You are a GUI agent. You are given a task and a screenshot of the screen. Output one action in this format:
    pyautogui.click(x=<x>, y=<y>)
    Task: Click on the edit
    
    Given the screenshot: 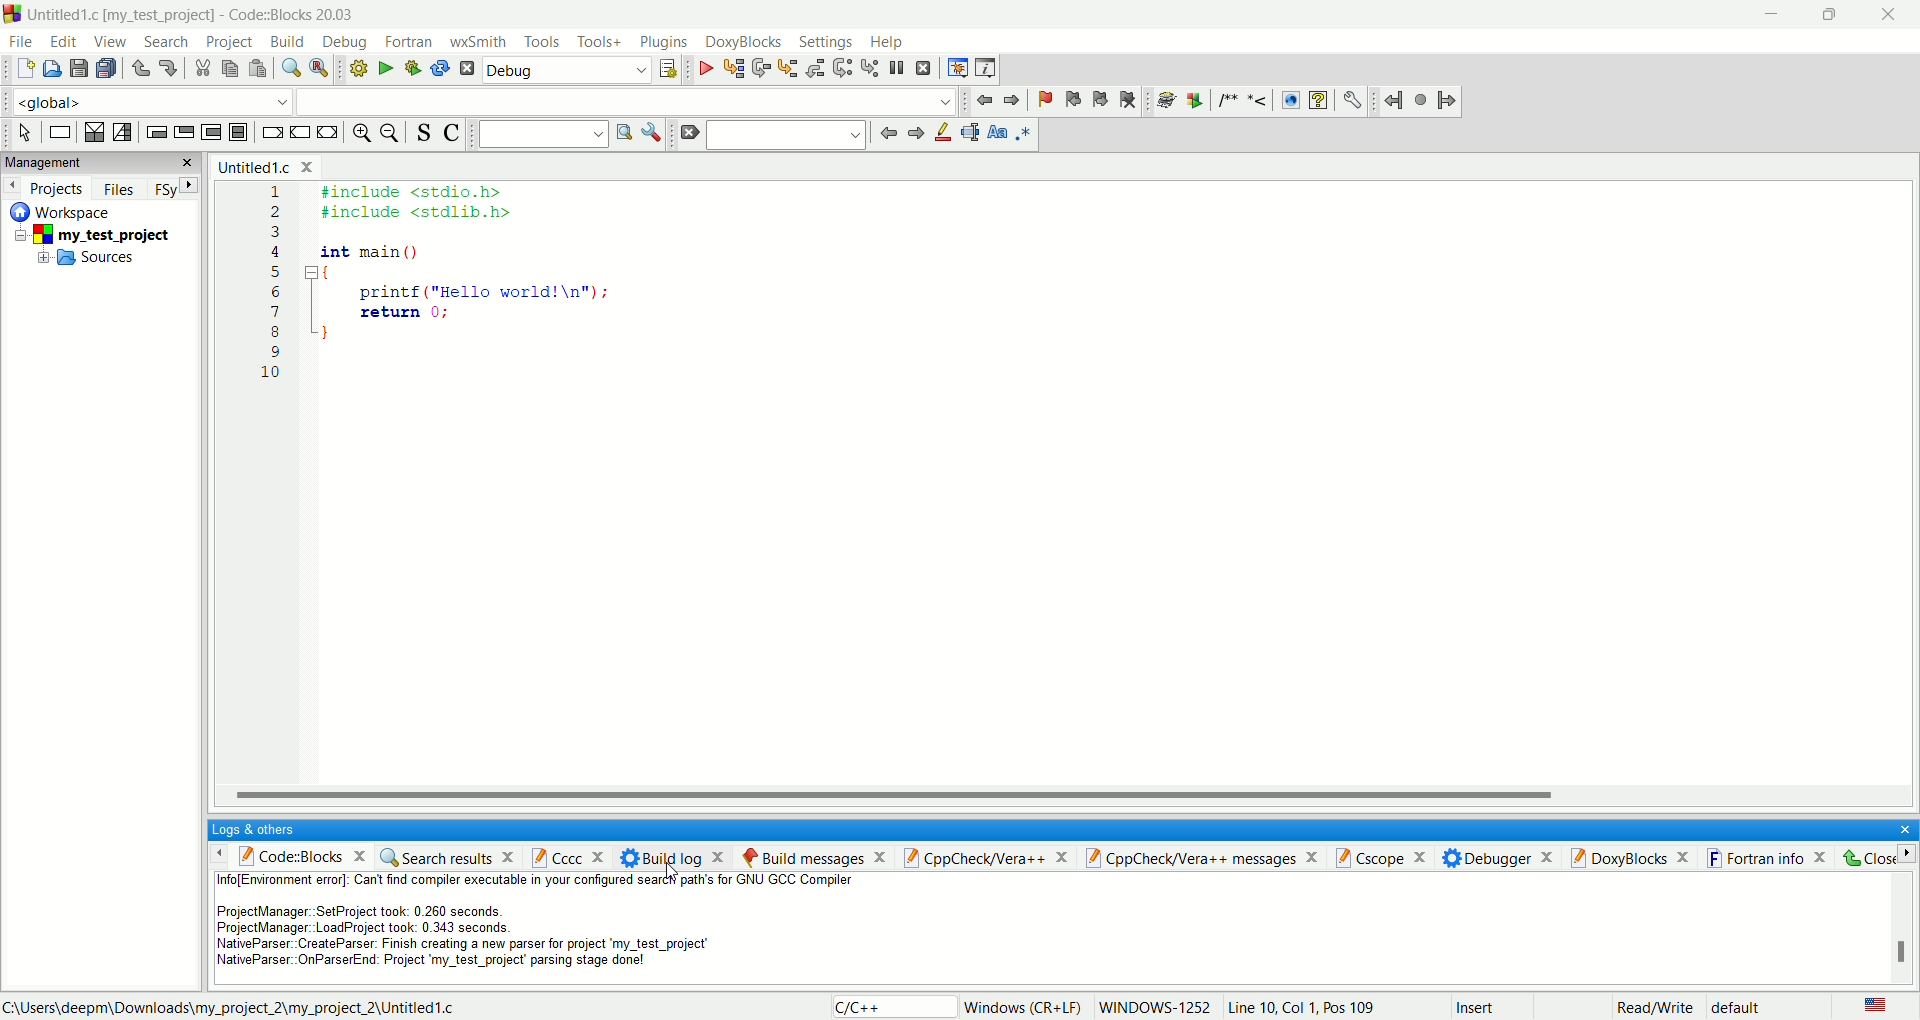 What is the action you would take?
    pyautogui.click(x=63, y=41)
    